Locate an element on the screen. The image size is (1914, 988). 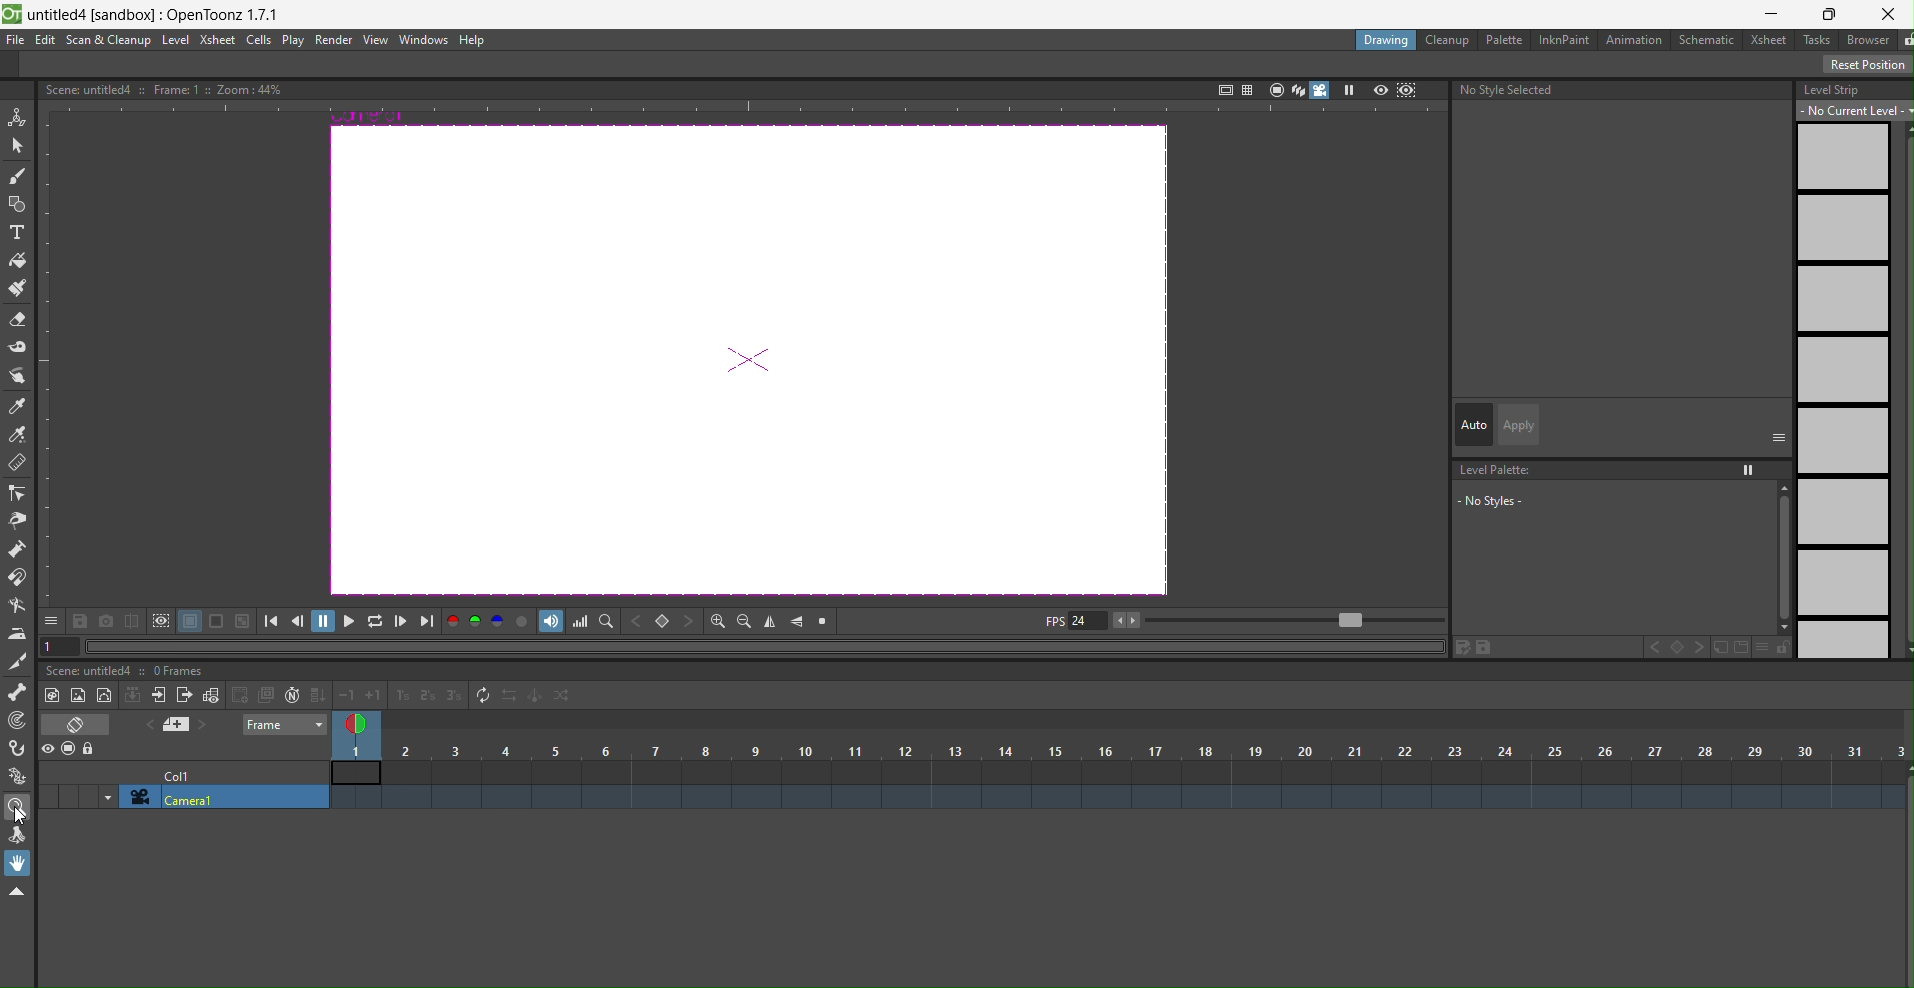
playback options is located at coordinates (350, 621).